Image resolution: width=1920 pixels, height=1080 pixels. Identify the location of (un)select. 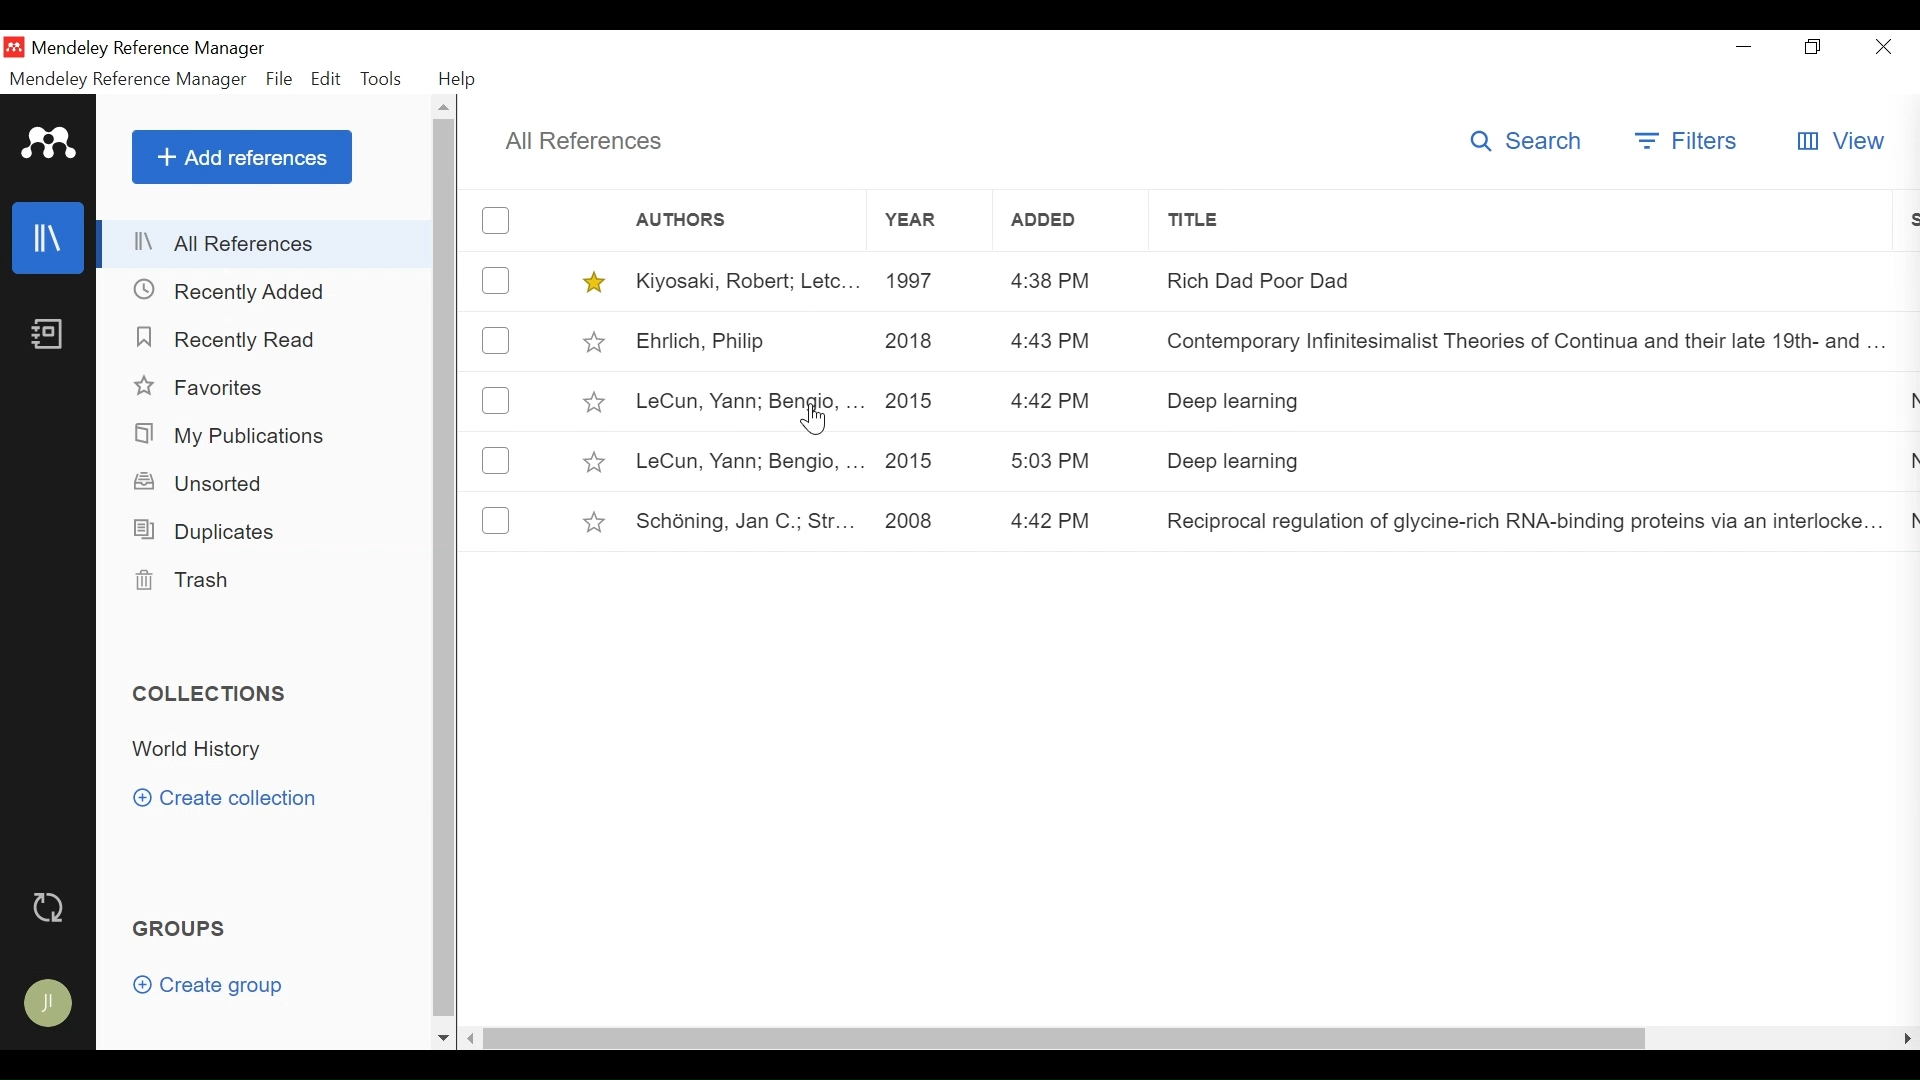
(496, 220).